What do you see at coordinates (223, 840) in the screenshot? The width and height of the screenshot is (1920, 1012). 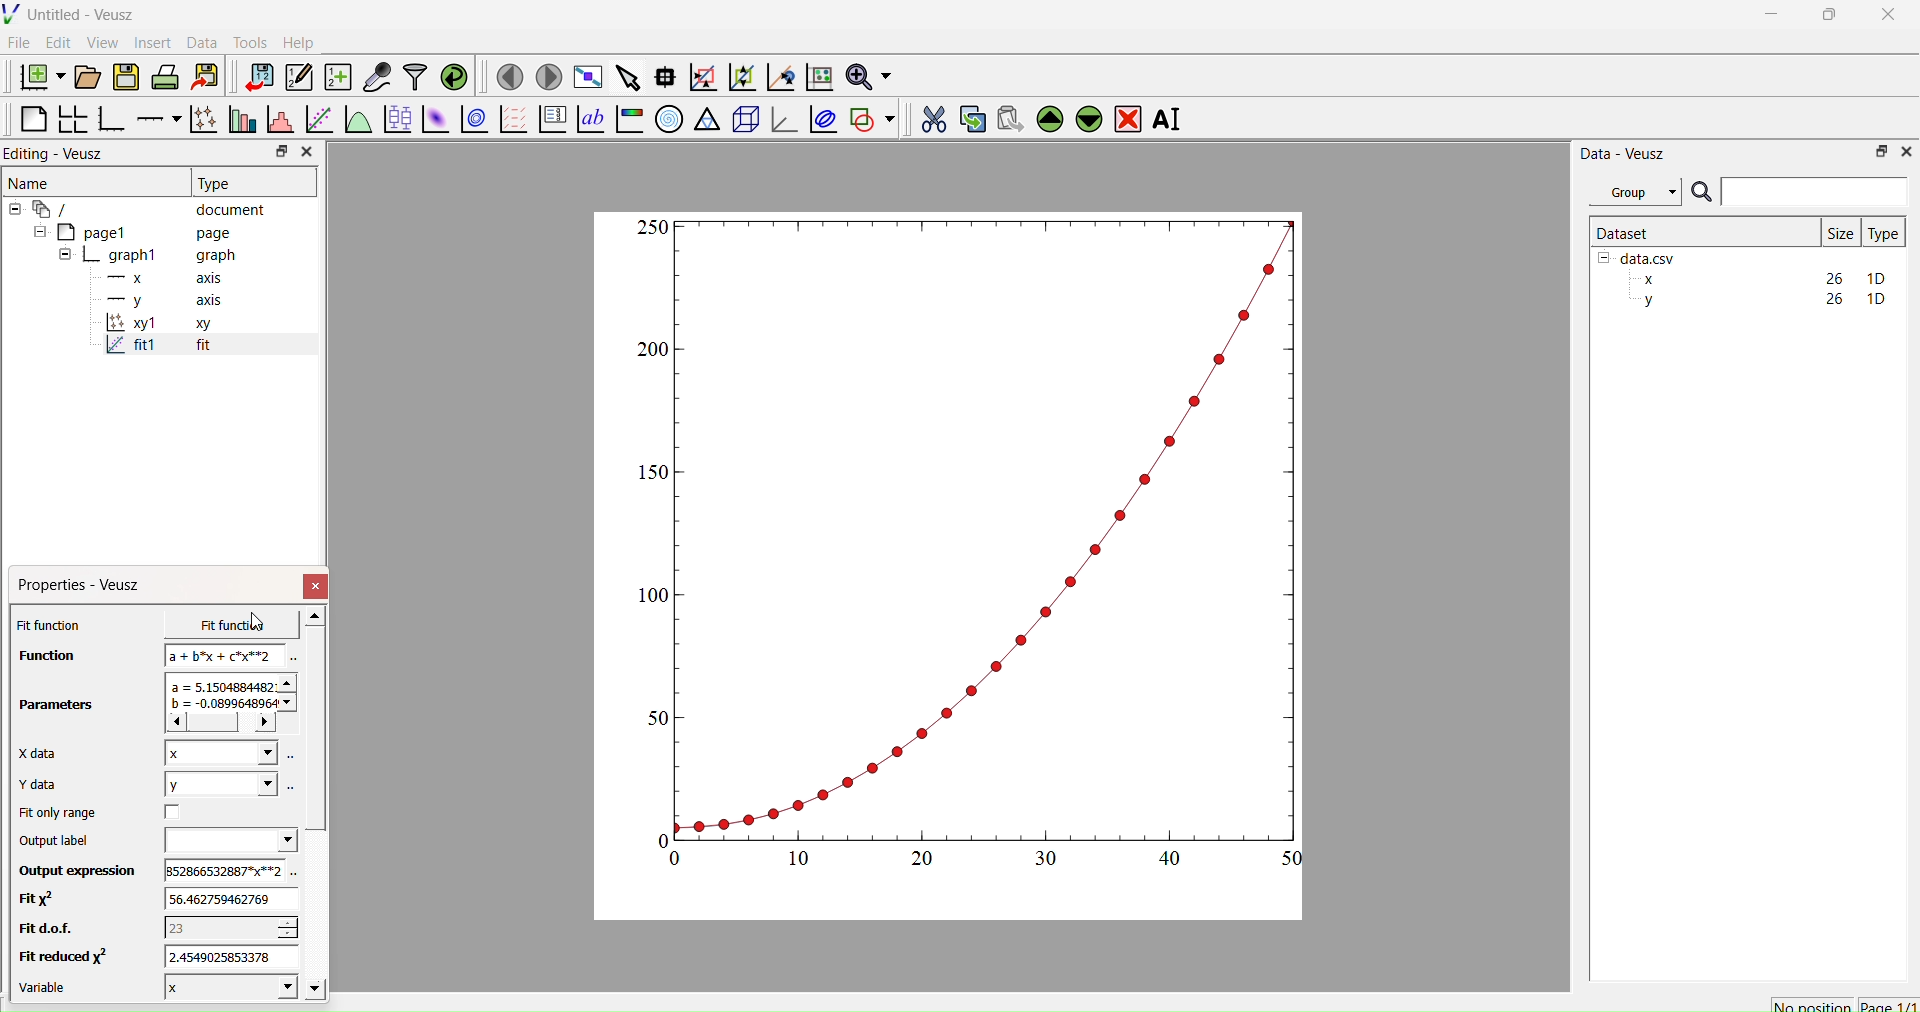 I see `Dropdown` at bounding box center [223, 840].